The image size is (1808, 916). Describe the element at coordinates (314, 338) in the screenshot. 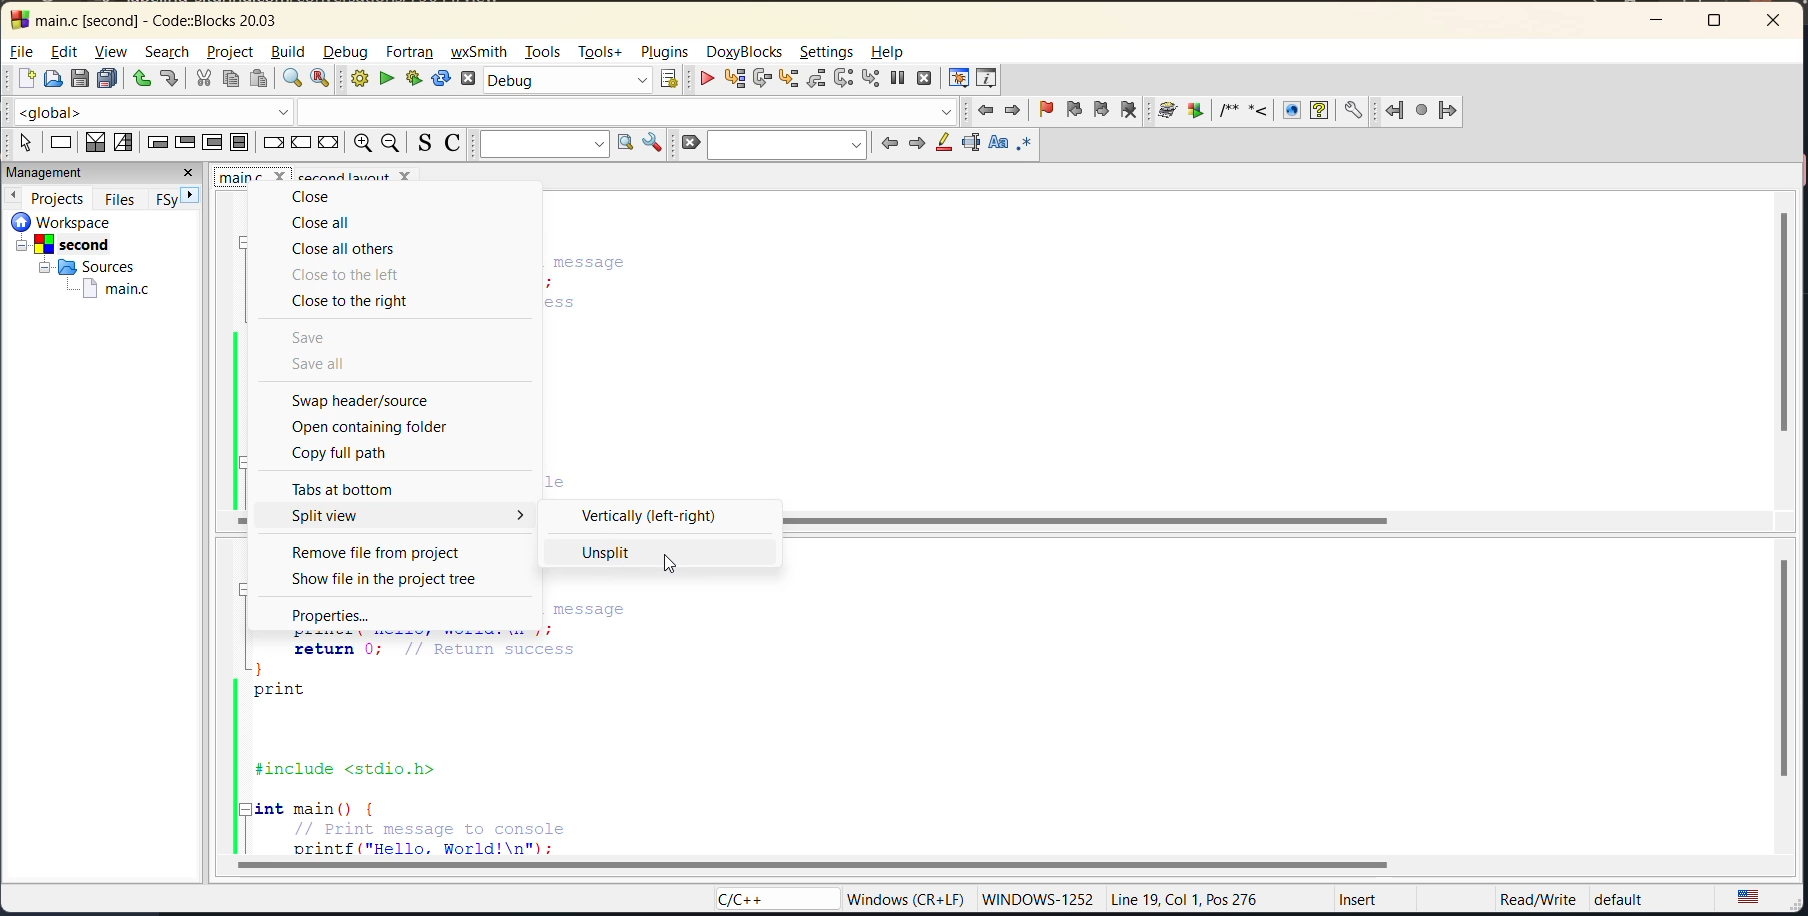

I see `save` at that location.